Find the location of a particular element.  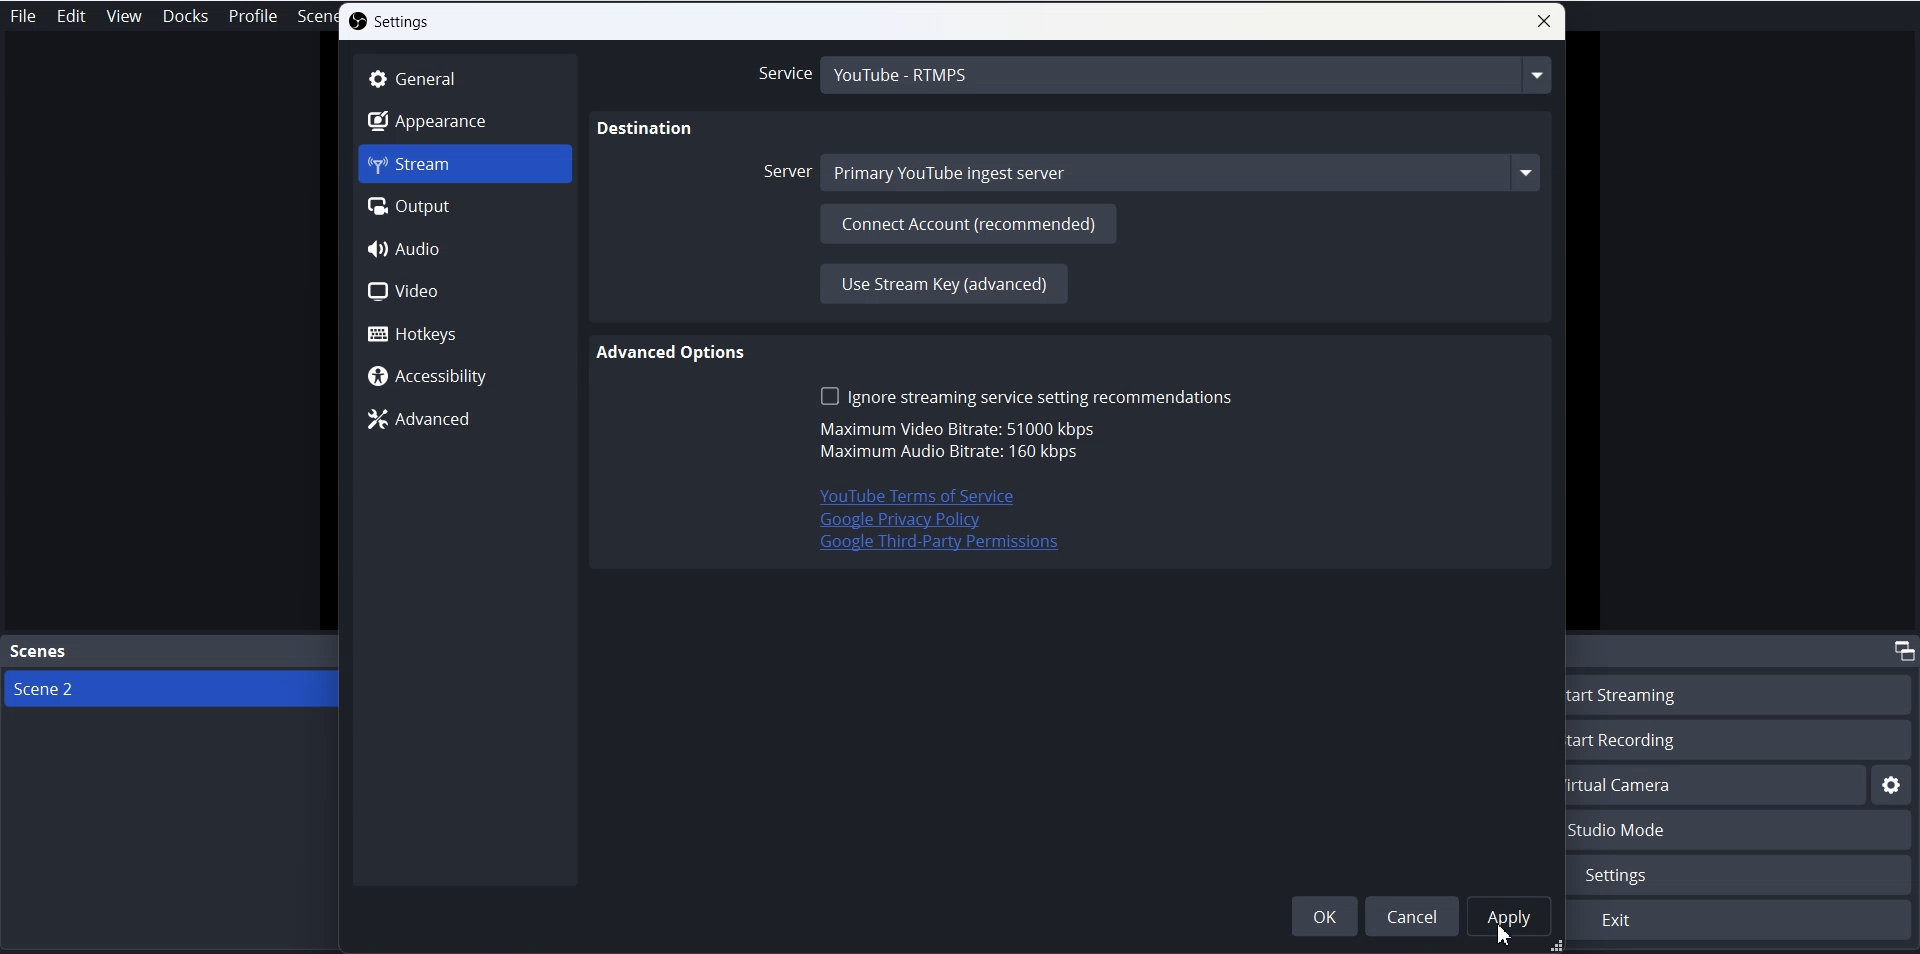

Start Virtual Camera is located at coordinates (1717, 785).